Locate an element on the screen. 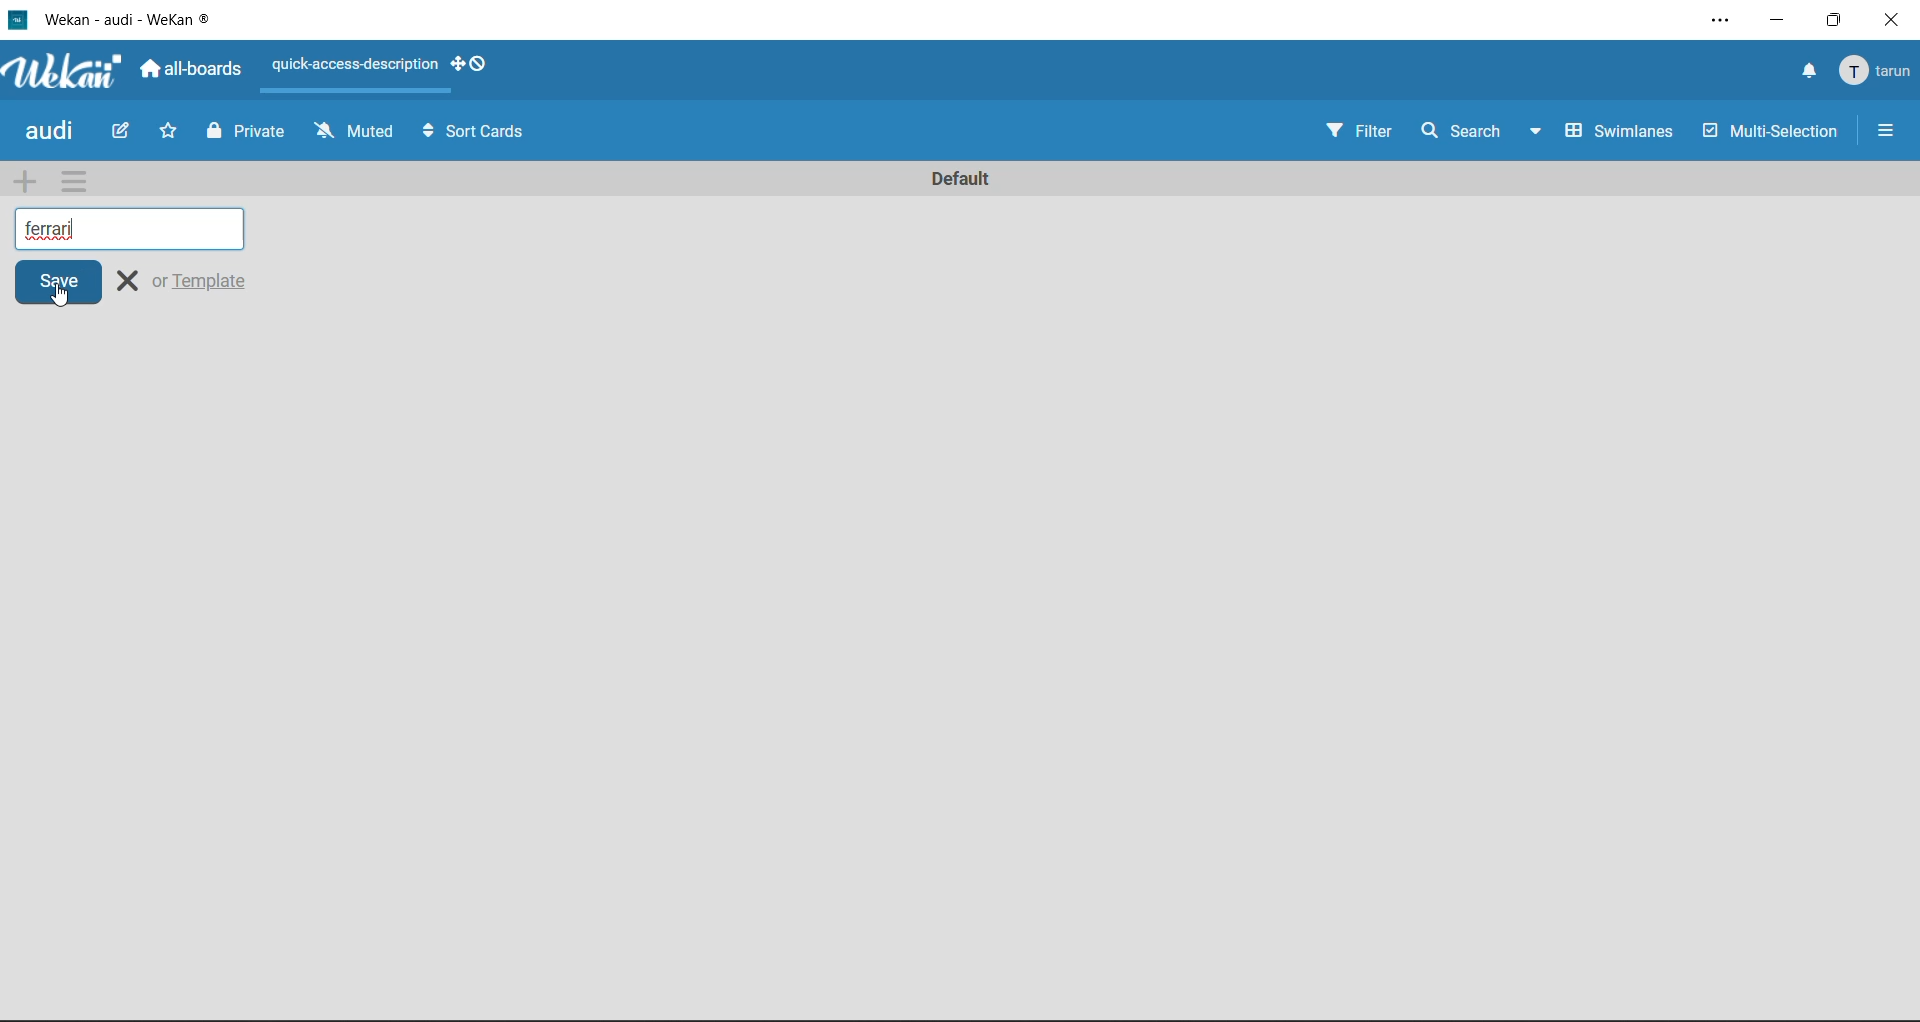  search is located at coordinates (1458, 128).